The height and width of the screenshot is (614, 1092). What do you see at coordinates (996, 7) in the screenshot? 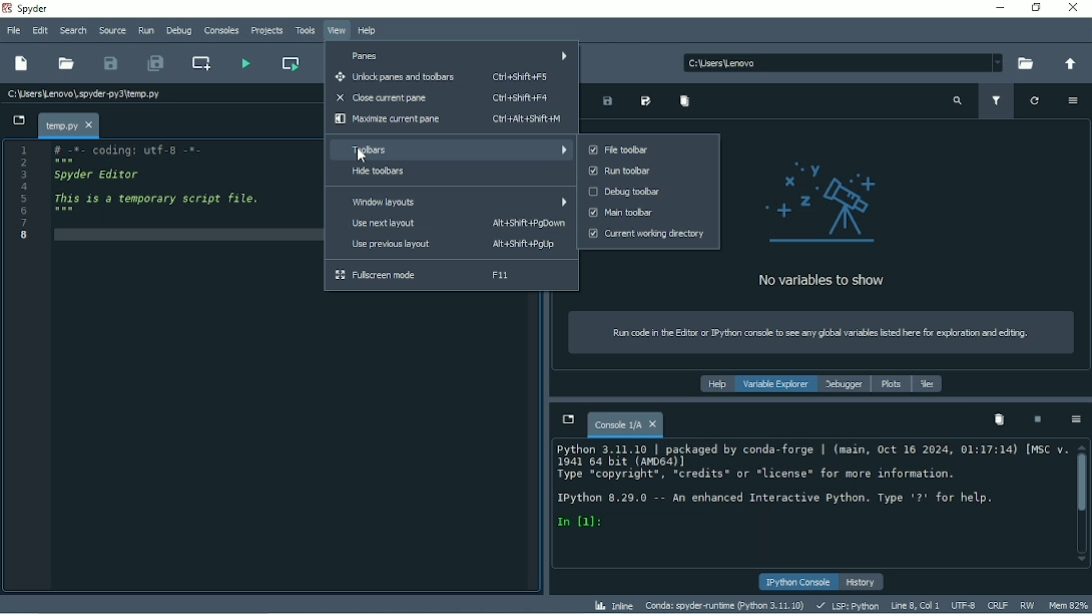
I see `Minimize` at bounding box center [996, 7].